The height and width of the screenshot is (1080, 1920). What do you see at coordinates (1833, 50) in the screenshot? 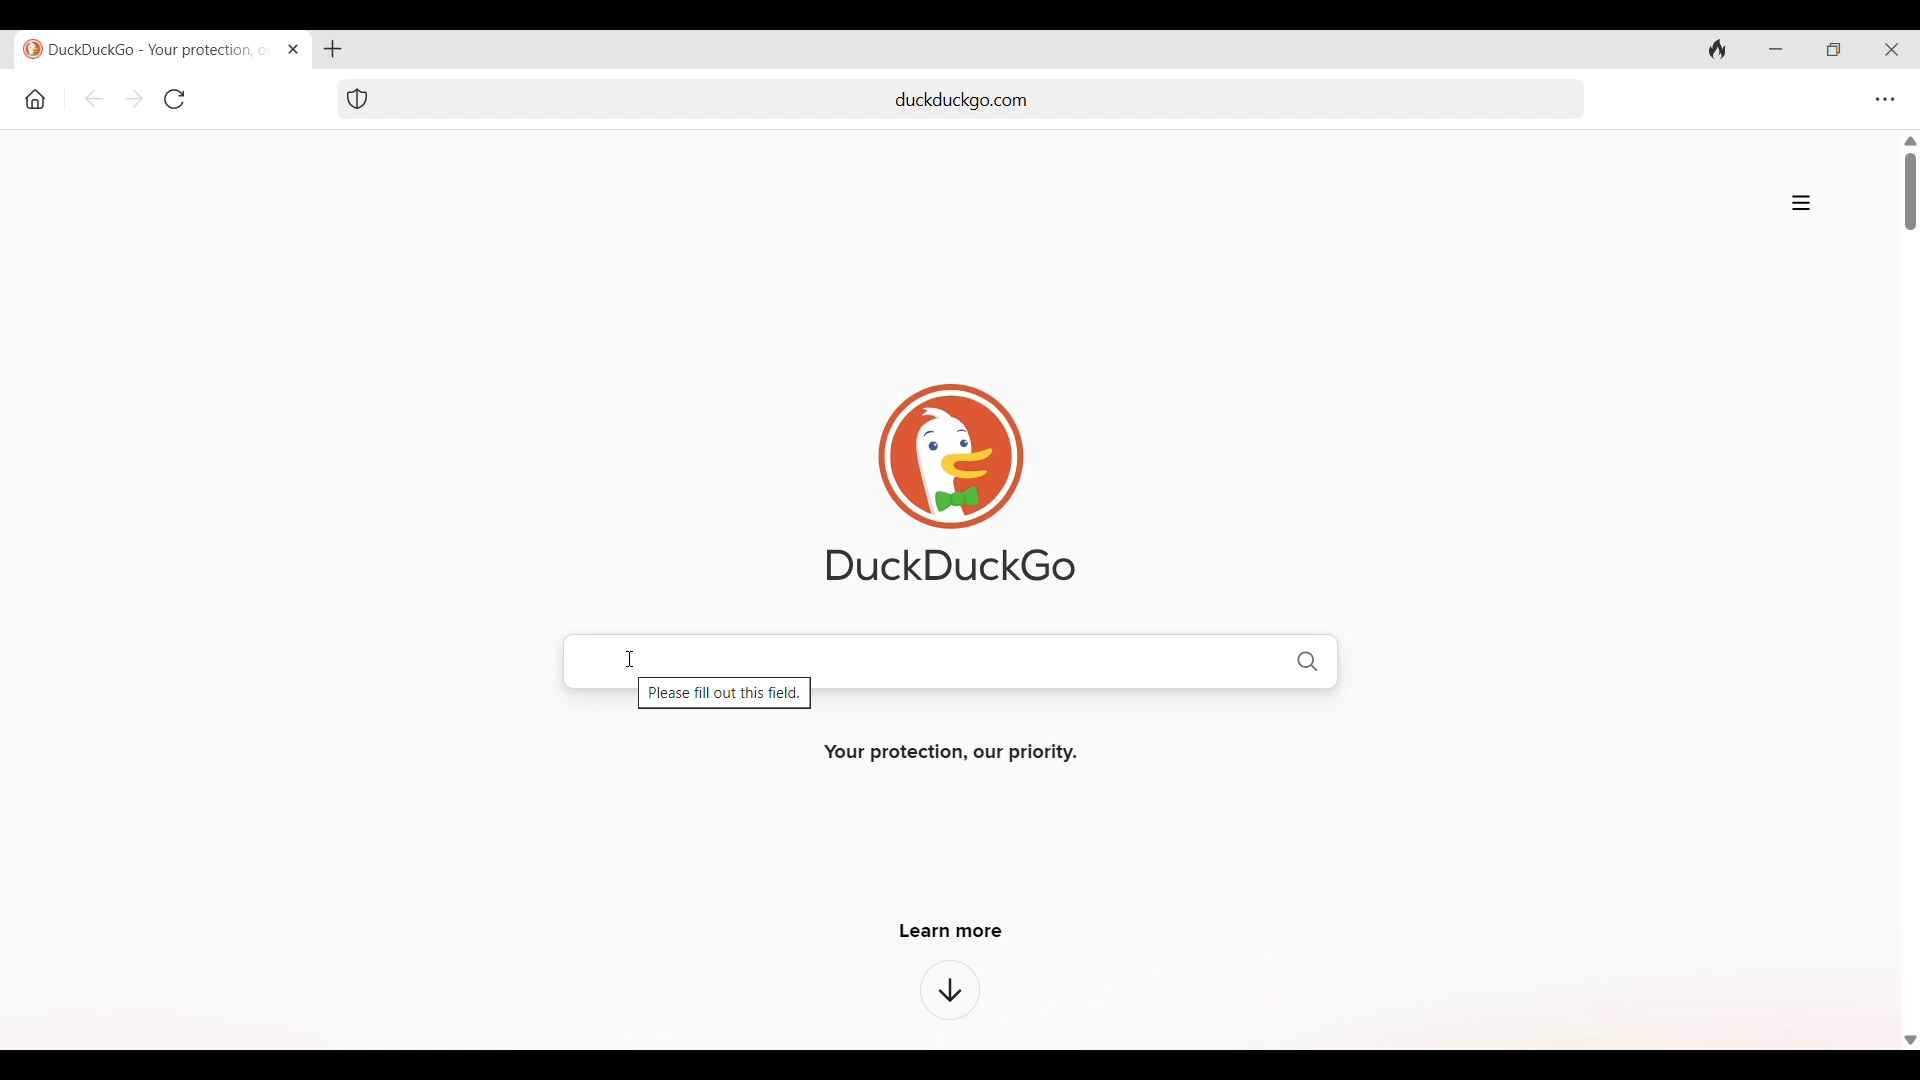
I see `Show interface in a smaller tab` at bounding box center [1833, 50].